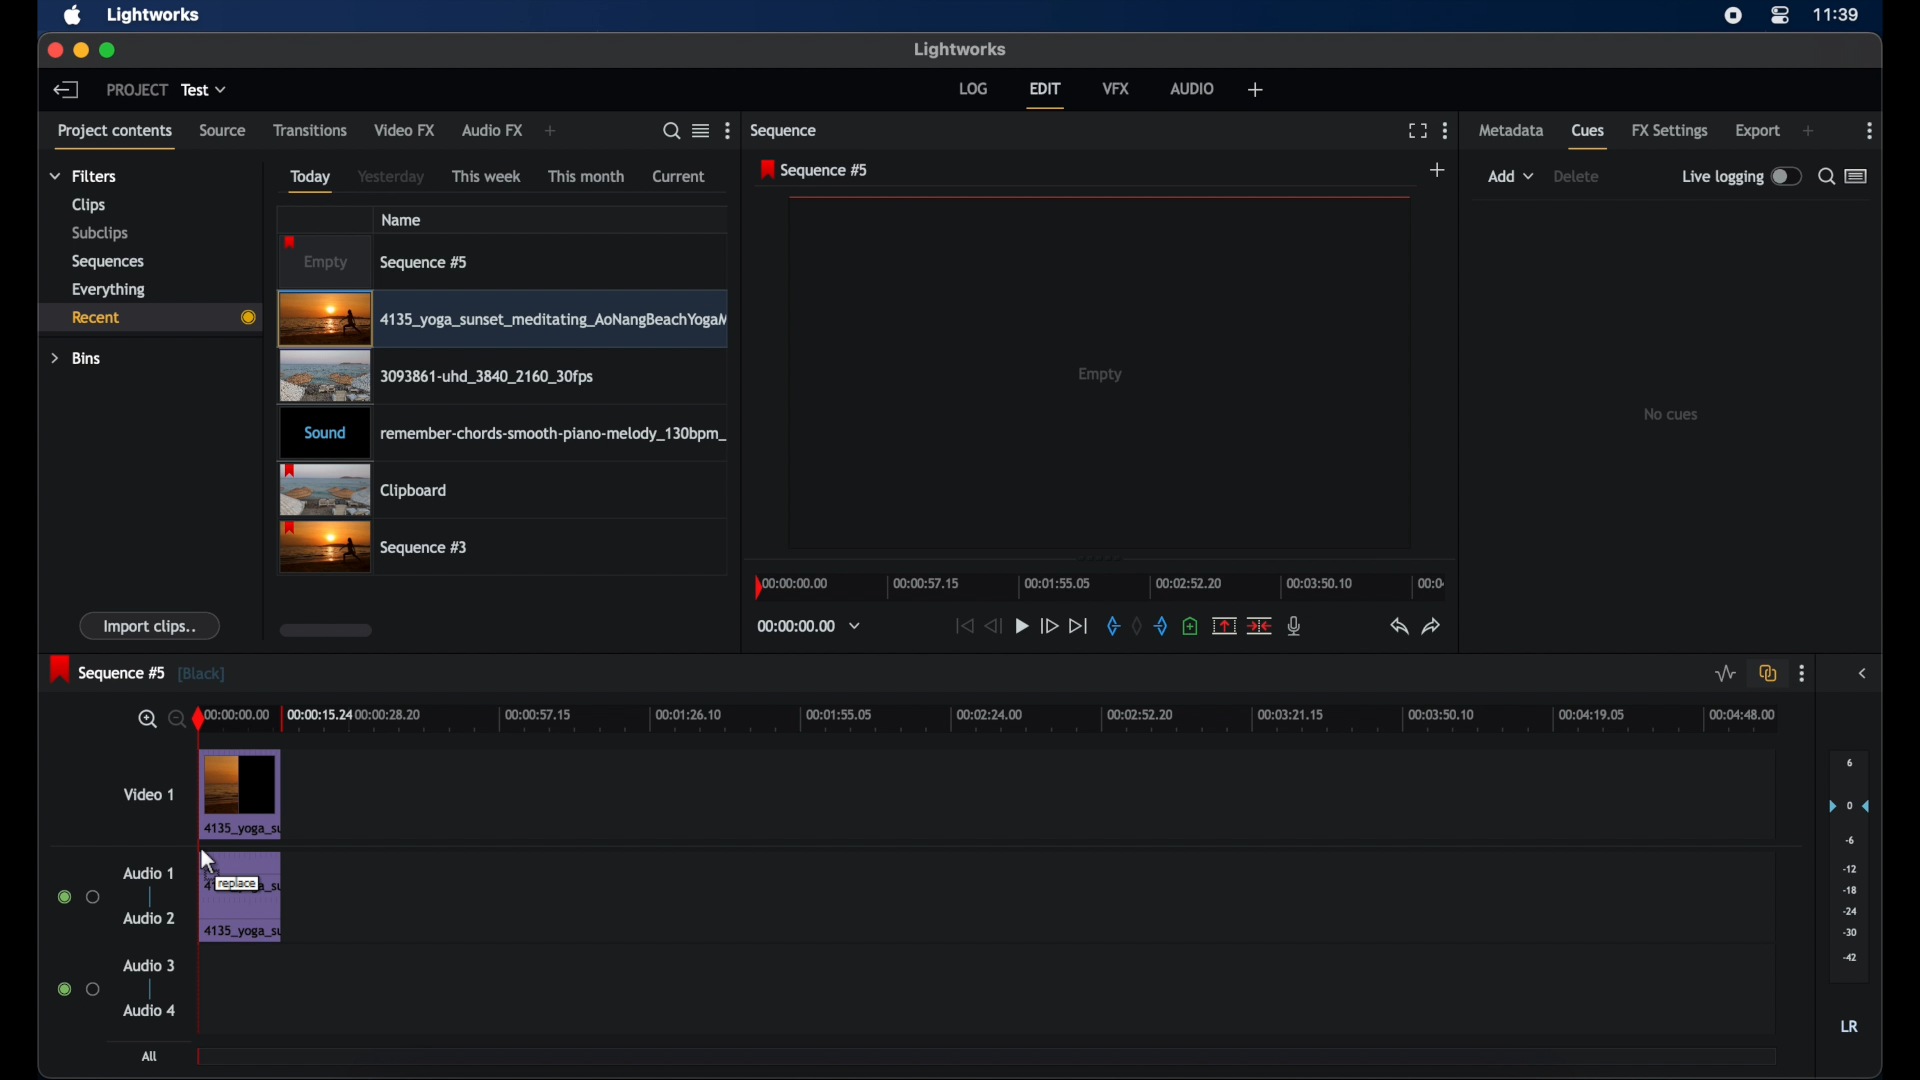  I want to click on clear marks, so click(1135, 625).